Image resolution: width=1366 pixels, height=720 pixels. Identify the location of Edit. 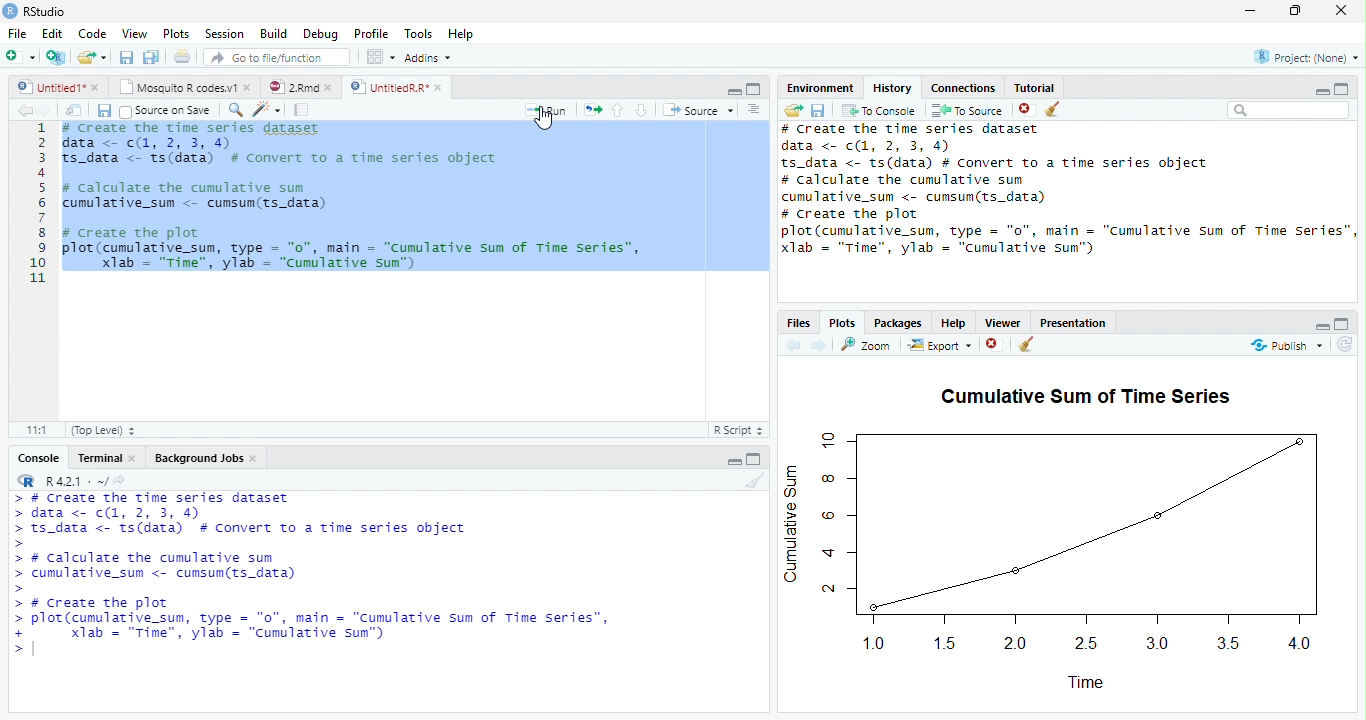
(55, 36).